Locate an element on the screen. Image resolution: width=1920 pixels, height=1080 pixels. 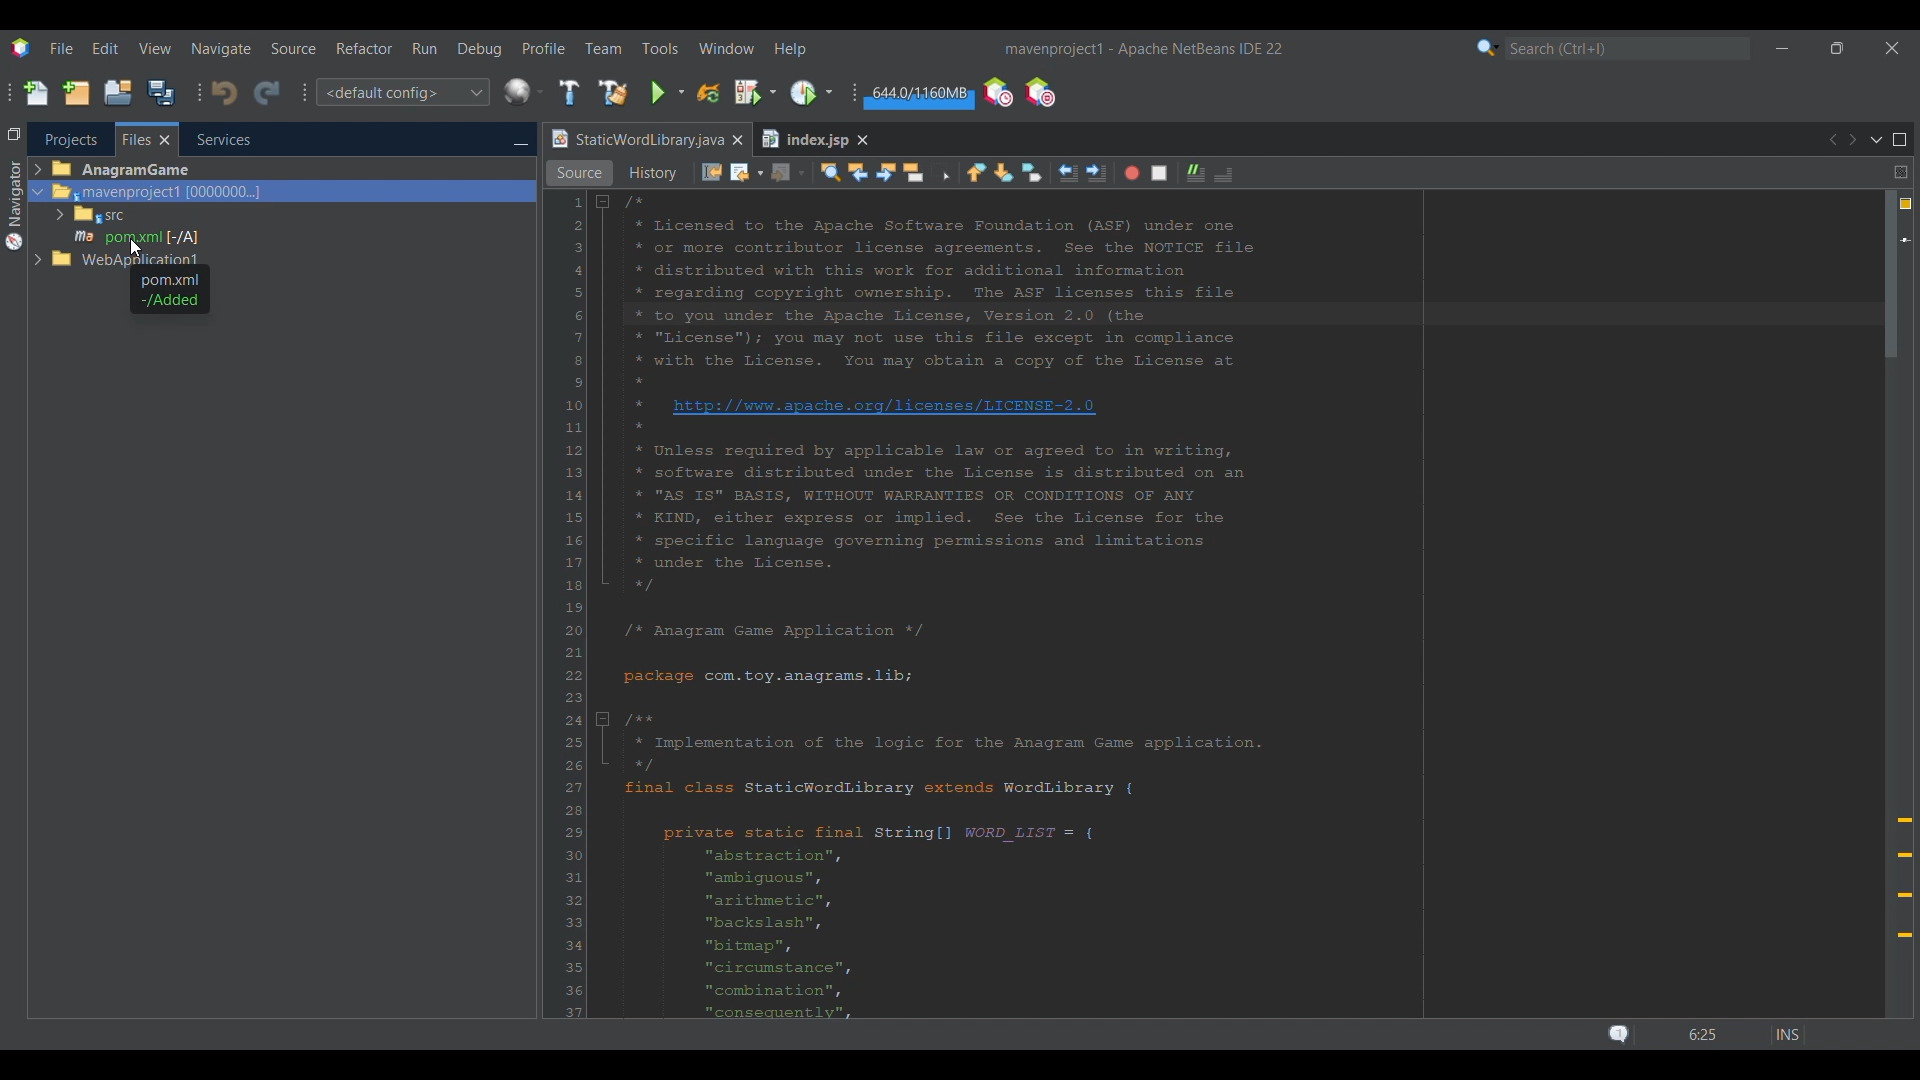
Find previous occurrence is located at coordinates (858, 172).